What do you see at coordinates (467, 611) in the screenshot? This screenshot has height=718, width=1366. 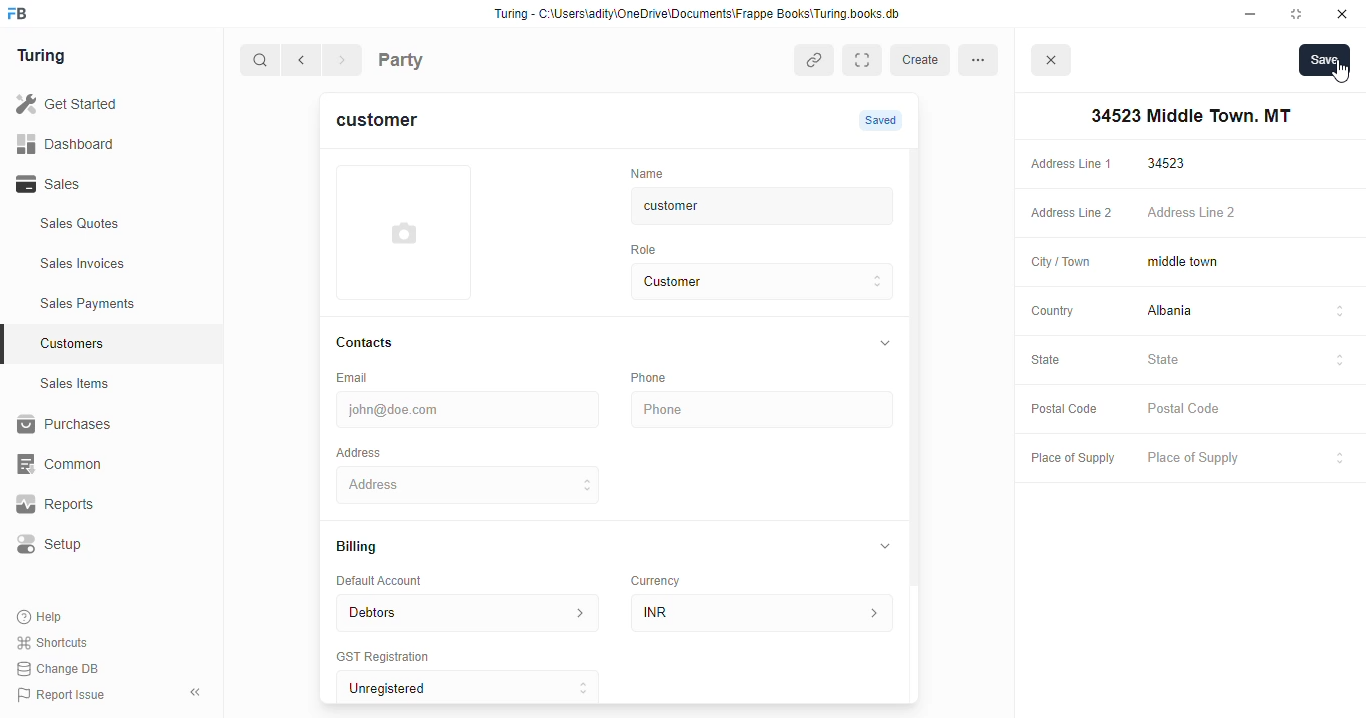 I see `Debtors` at bounding box center [467, 611].